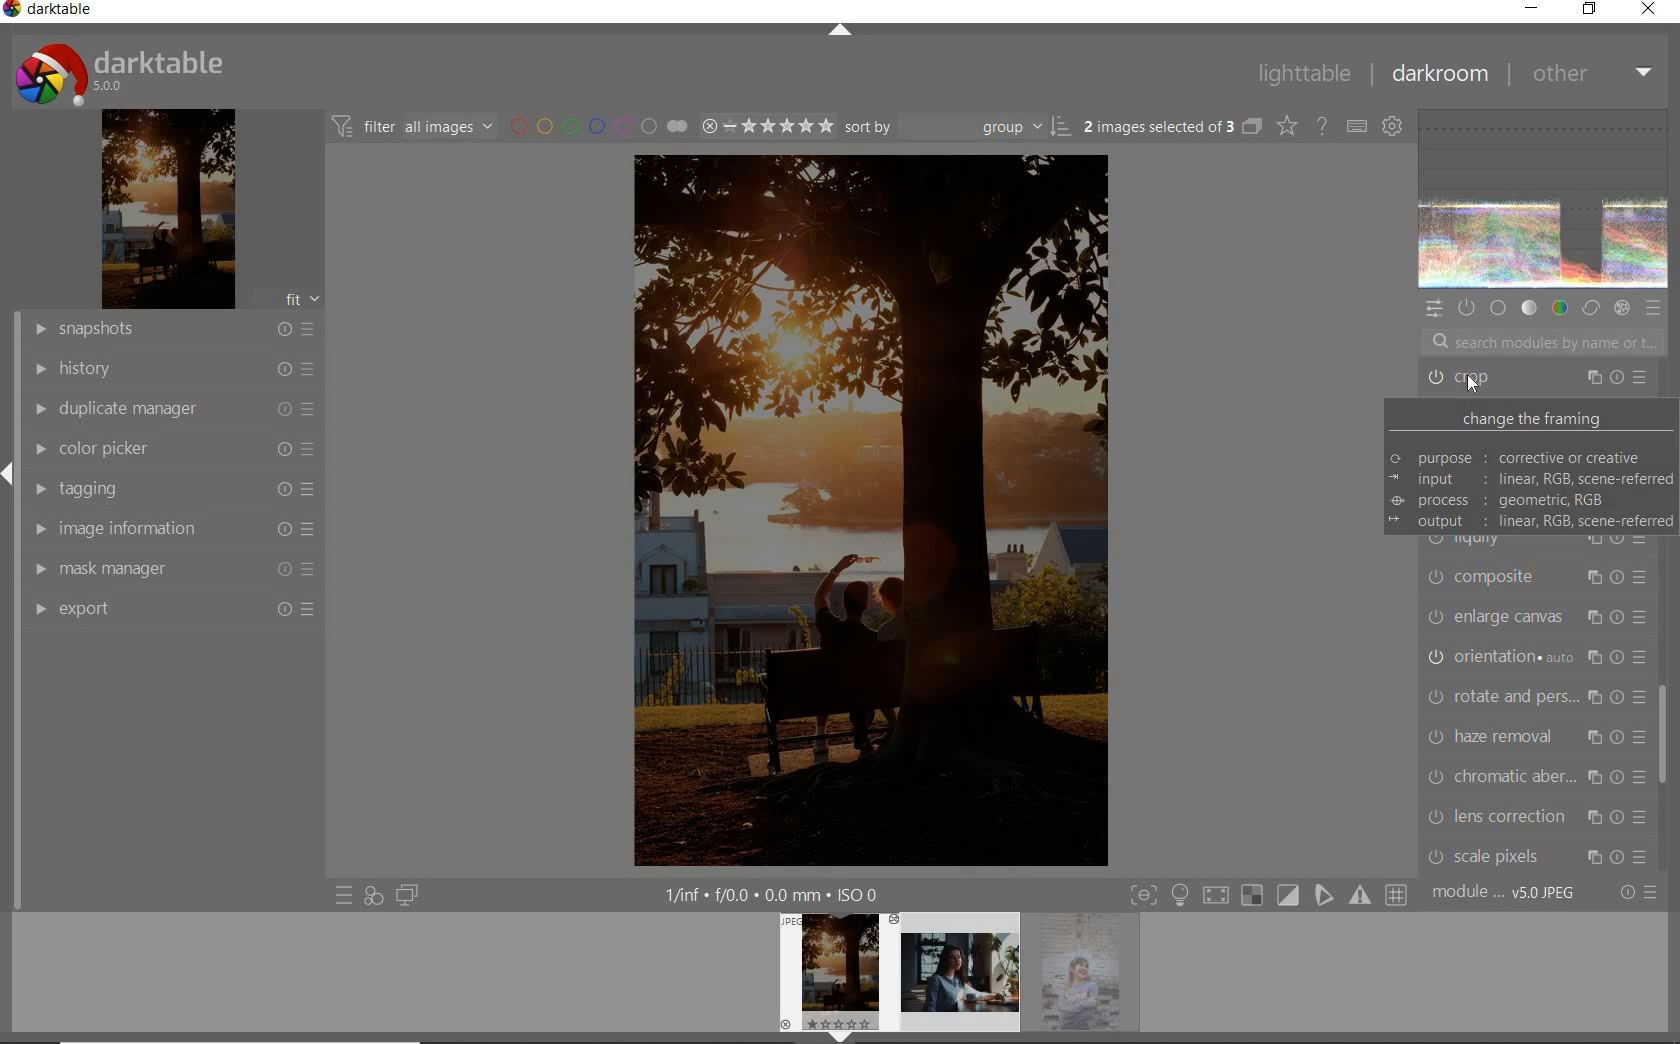  Describe the element at coordinates (1622, 309) in the screenshot. I see `effect ` at that location.